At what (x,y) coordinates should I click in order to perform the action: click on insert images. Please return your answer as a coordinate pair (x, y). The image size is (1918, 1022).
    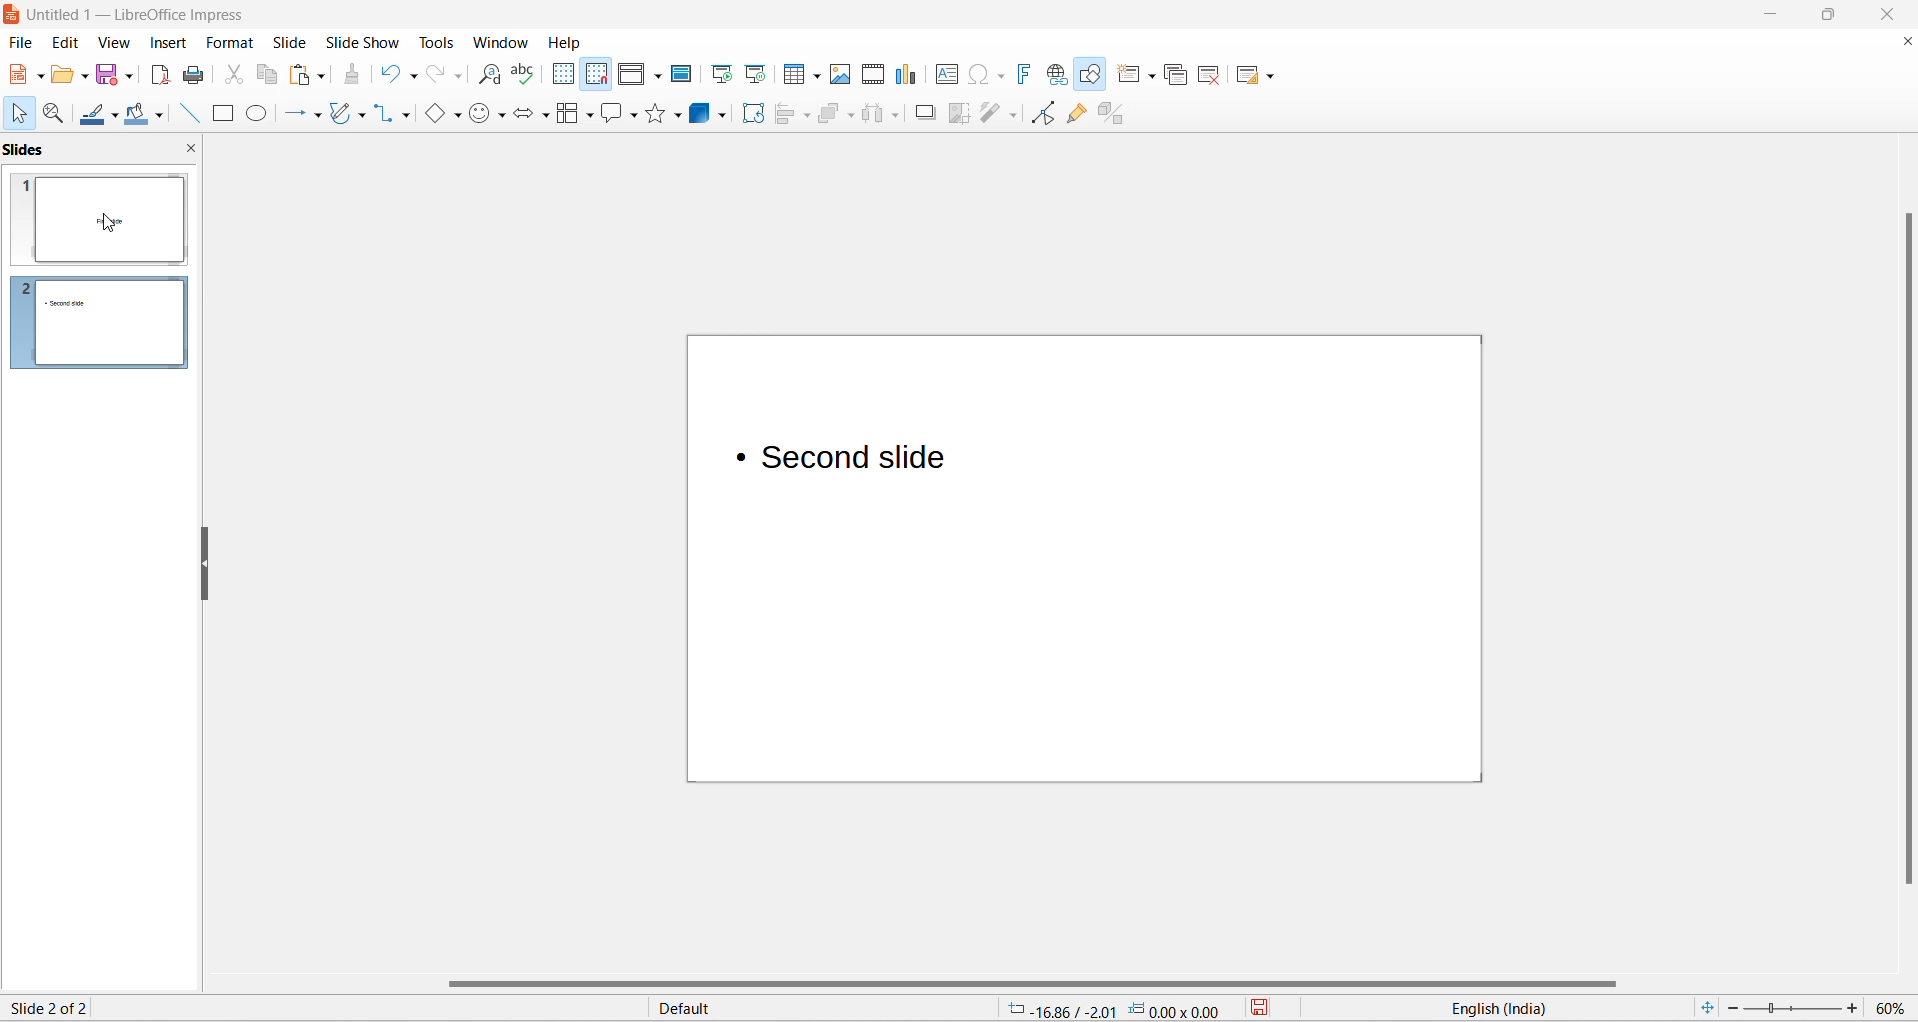
    Looking at the image, I should click on (839, 74).